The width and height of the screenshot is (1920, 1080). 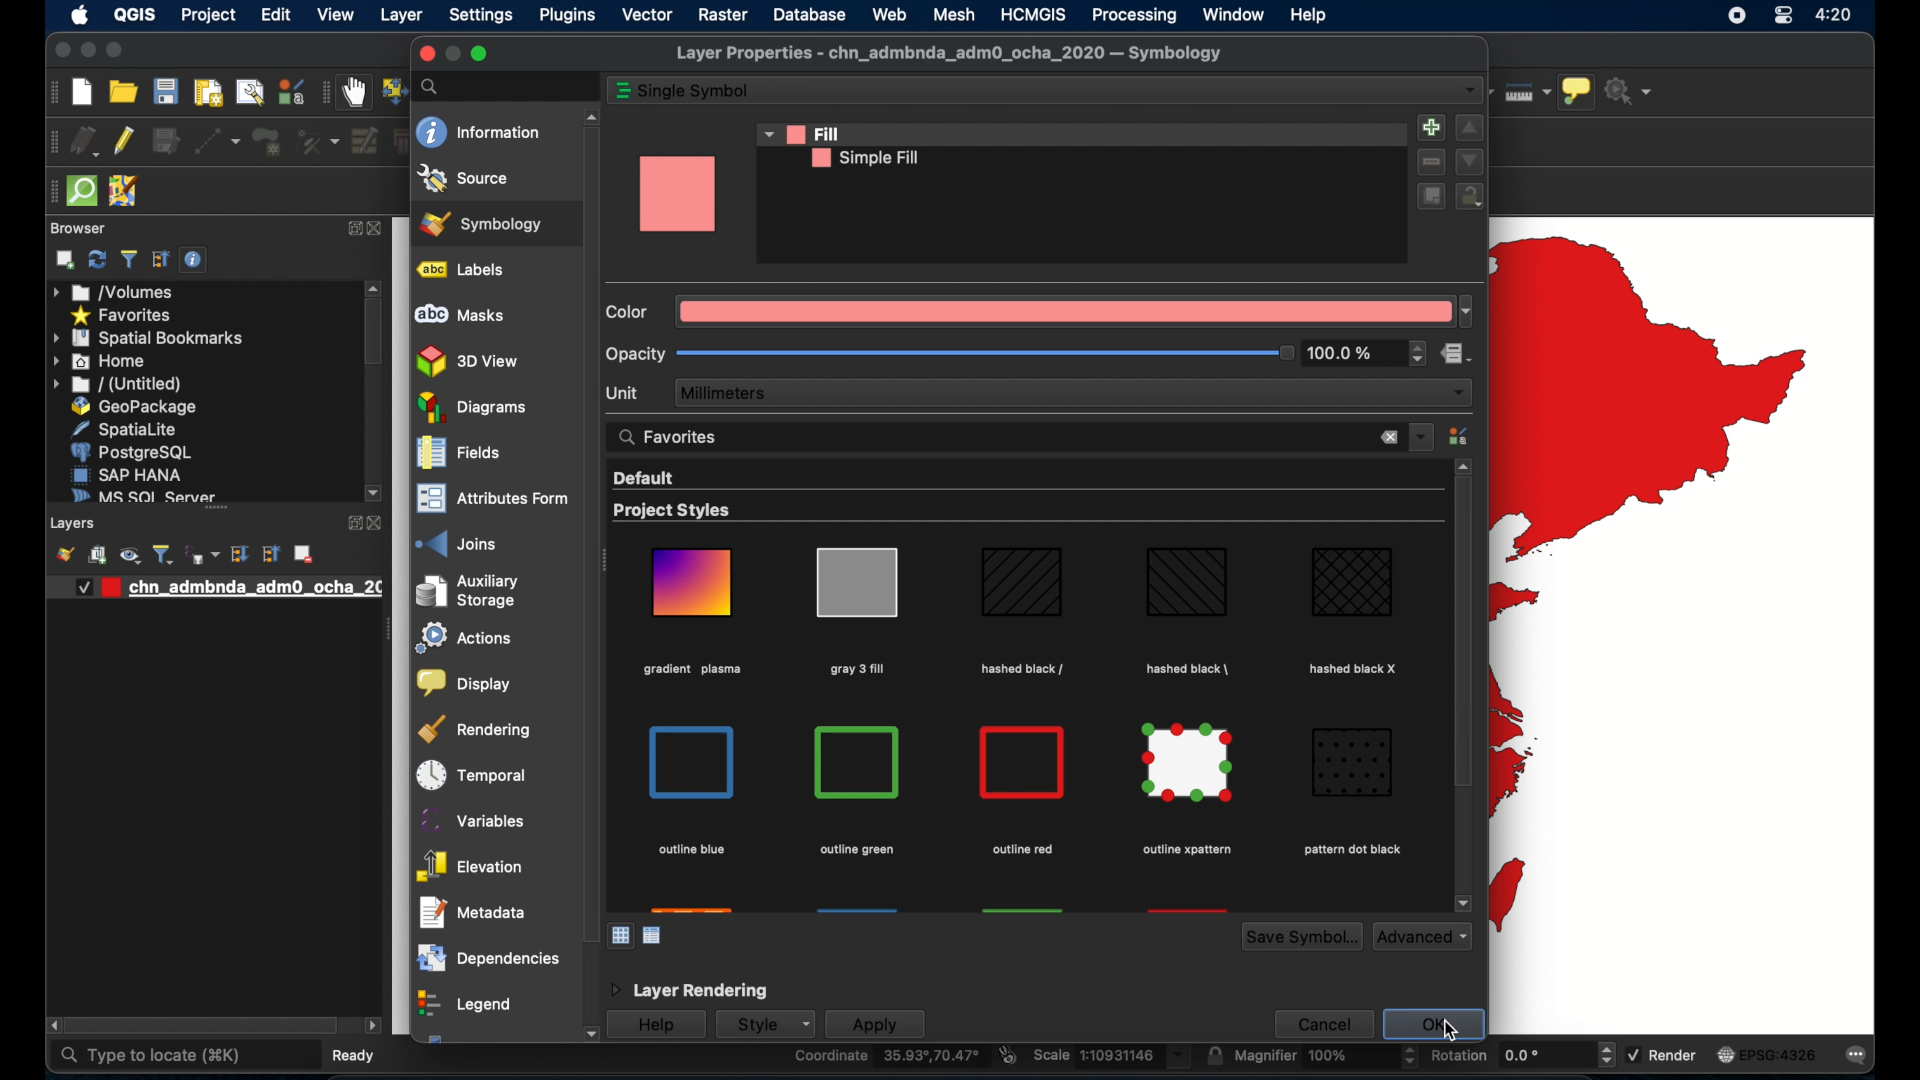 What do you see at coordinates (636, 354) in the screenshot?
I see `opacity` at bounding box center [636, 354].